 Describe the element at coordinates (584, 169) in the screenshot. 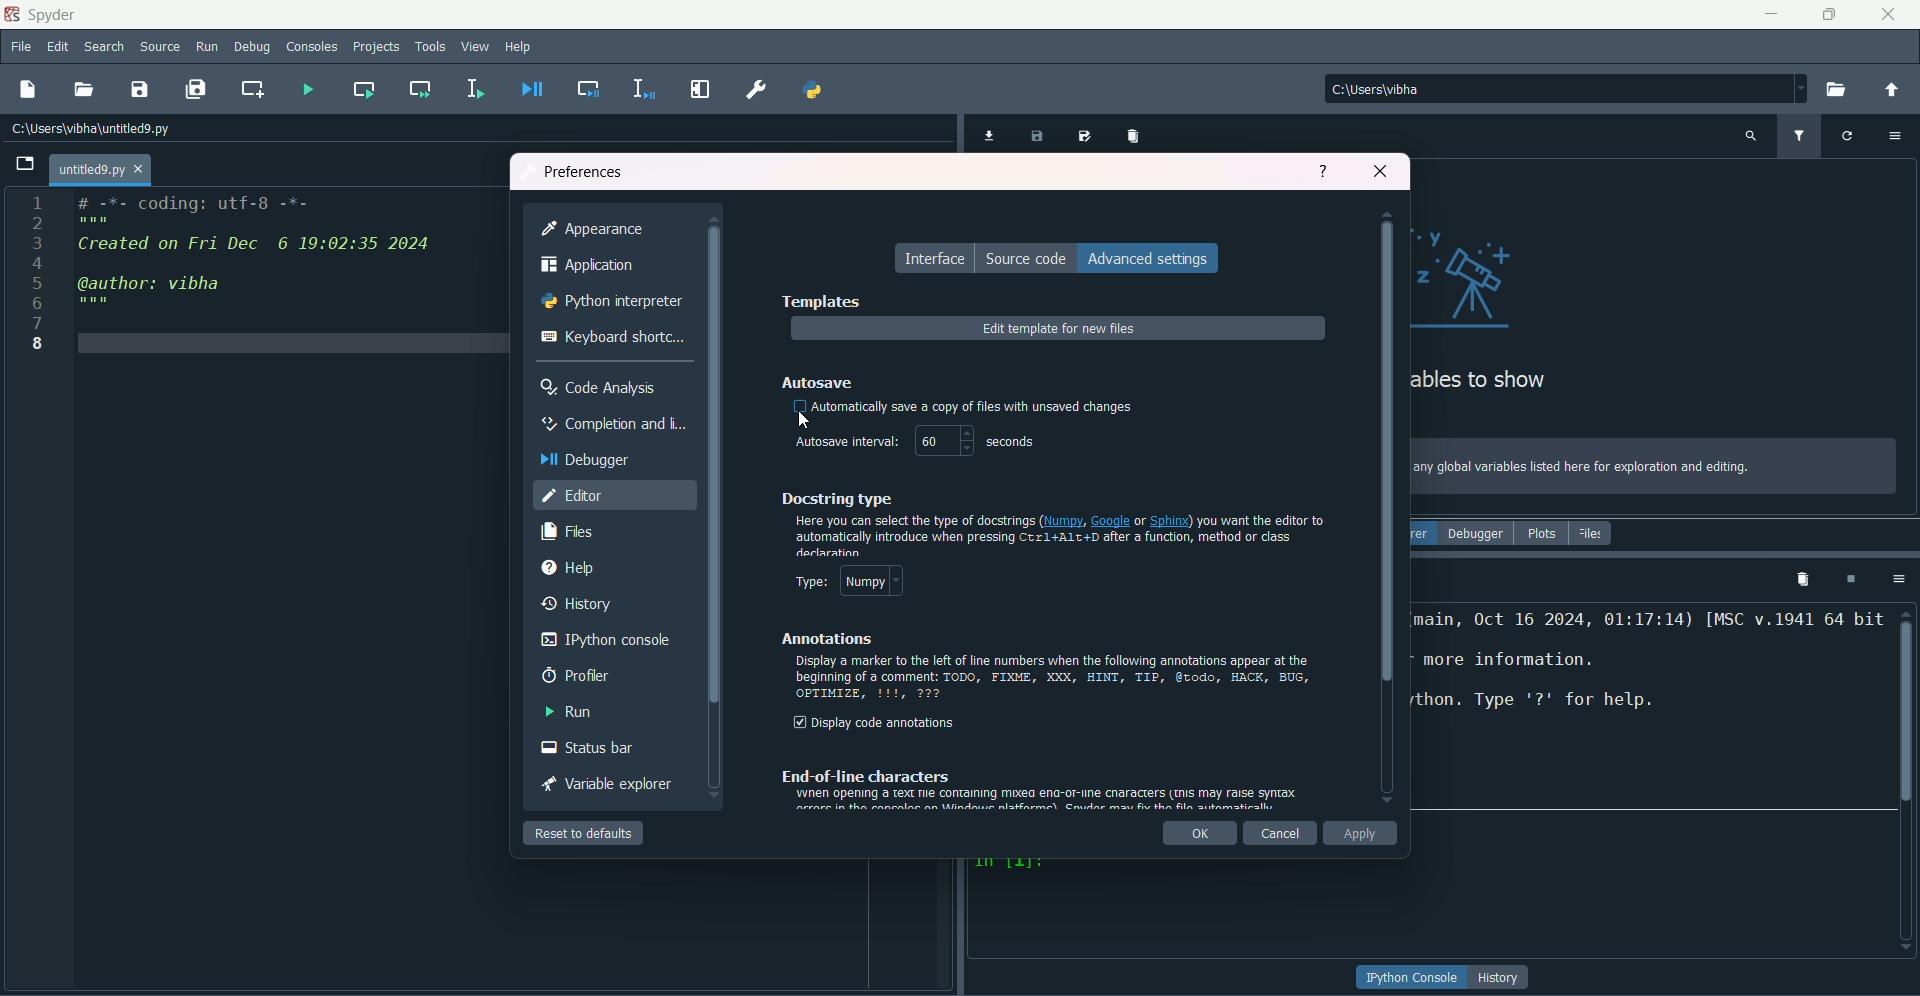

I see `preferences` at that location.